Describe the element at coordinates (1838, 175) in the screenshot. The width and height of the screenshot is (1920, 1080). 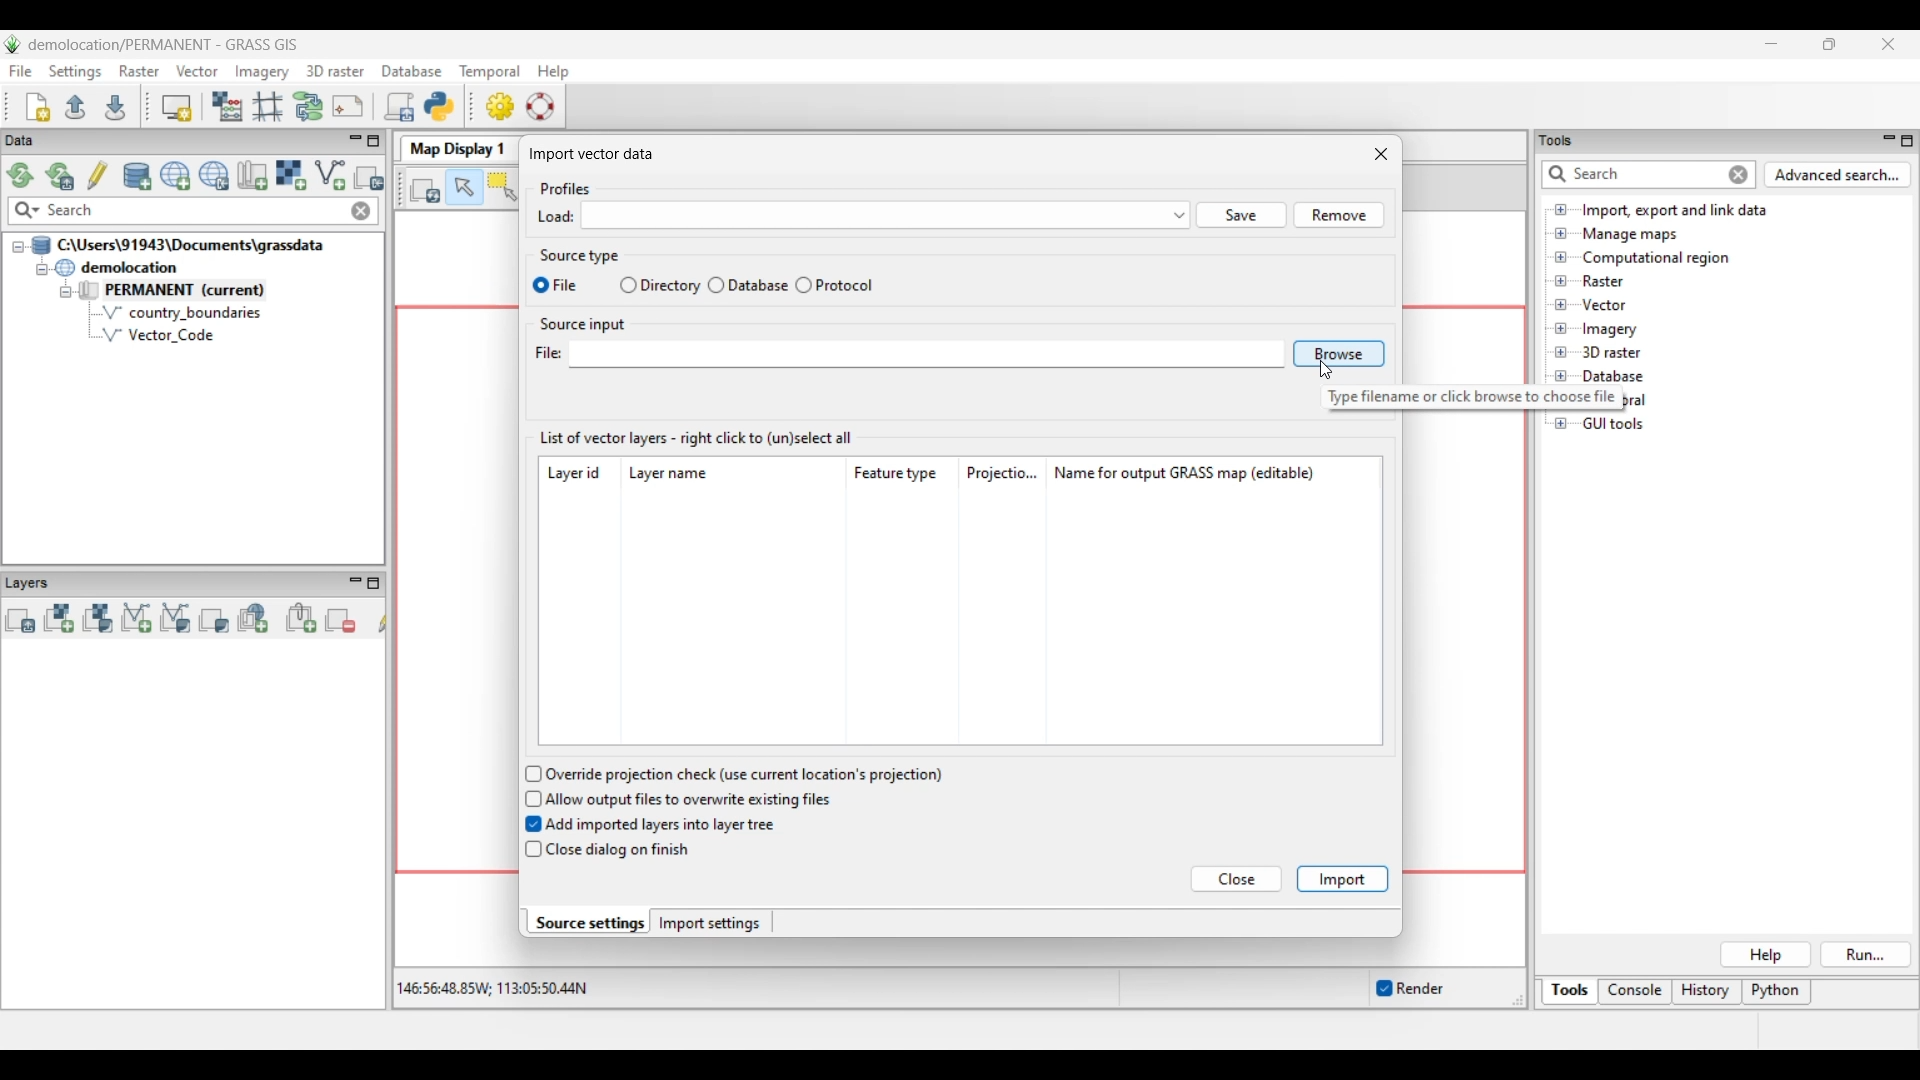
I see `Advanced search for Tools panel` at that location.